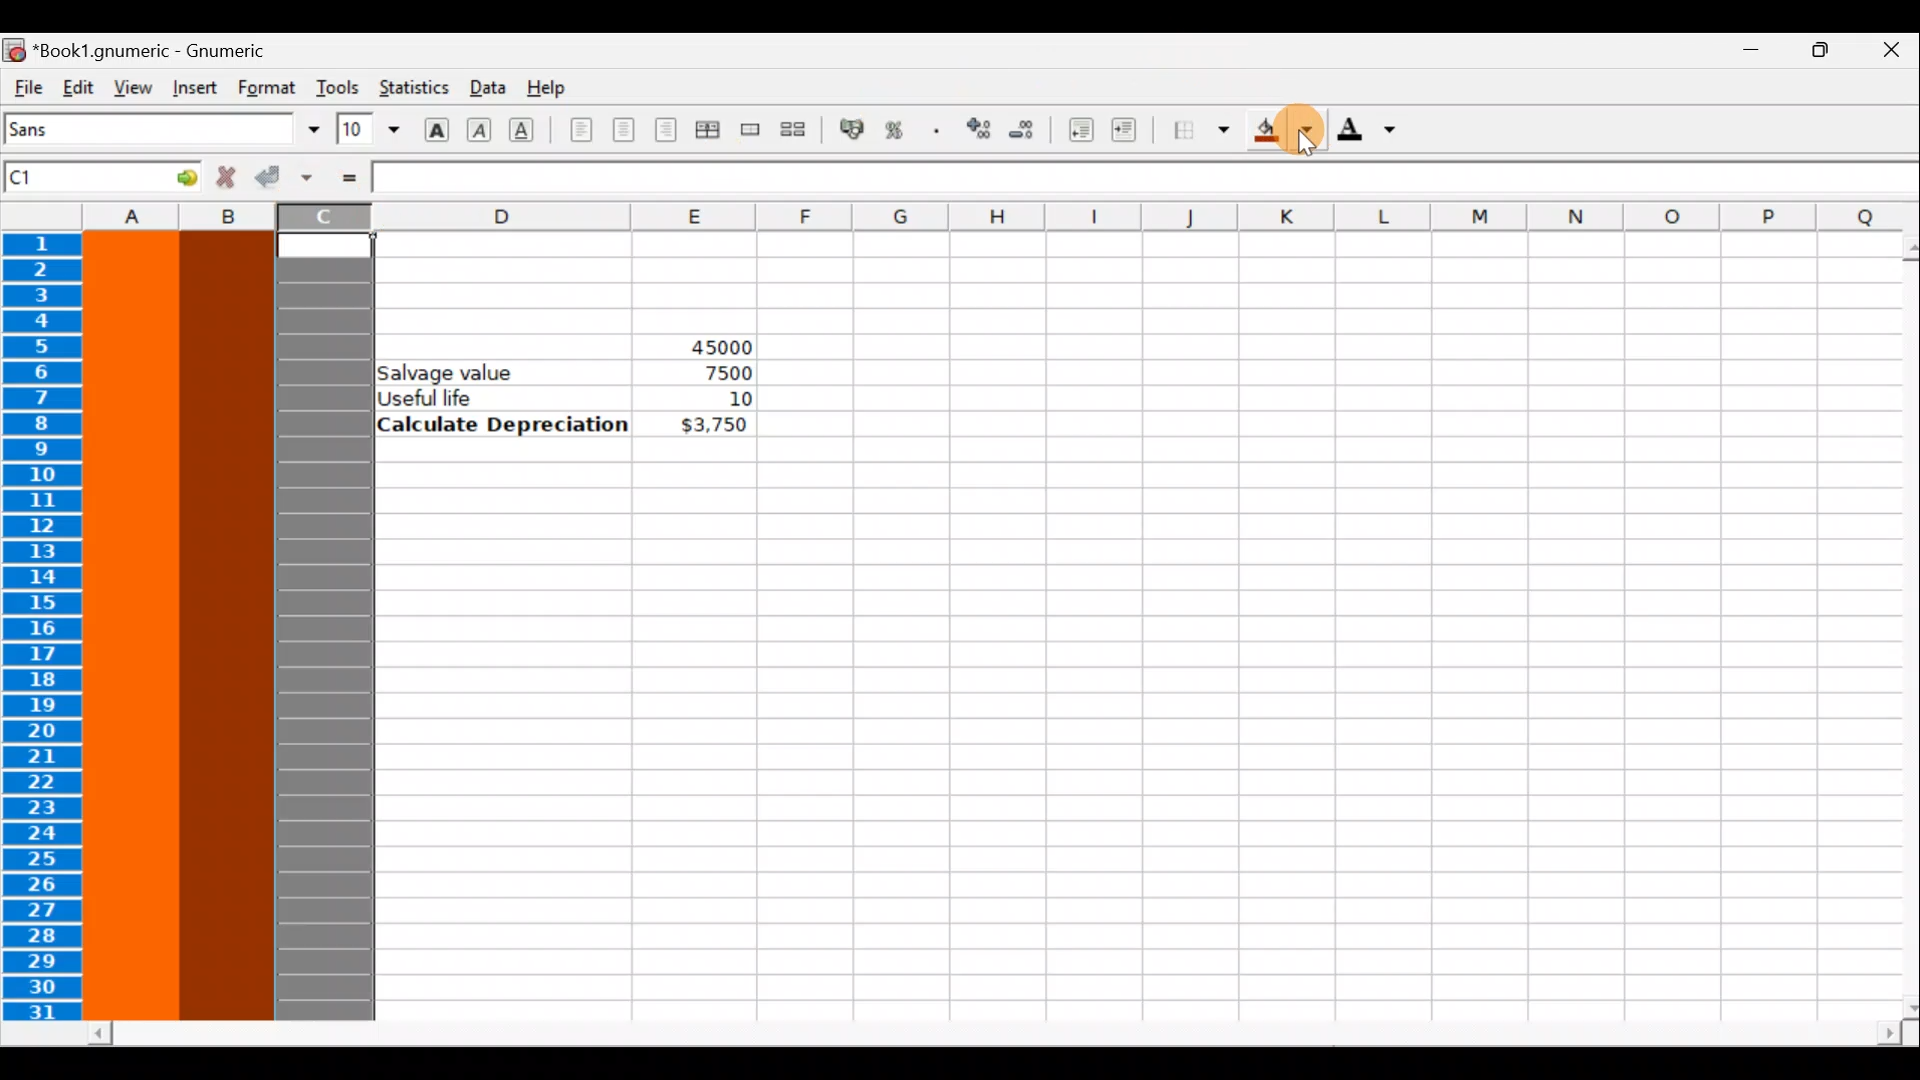  What do you see at coordinates (194, 88) in the screenshot?
I see `Insert` at bounding box center [194, 88].